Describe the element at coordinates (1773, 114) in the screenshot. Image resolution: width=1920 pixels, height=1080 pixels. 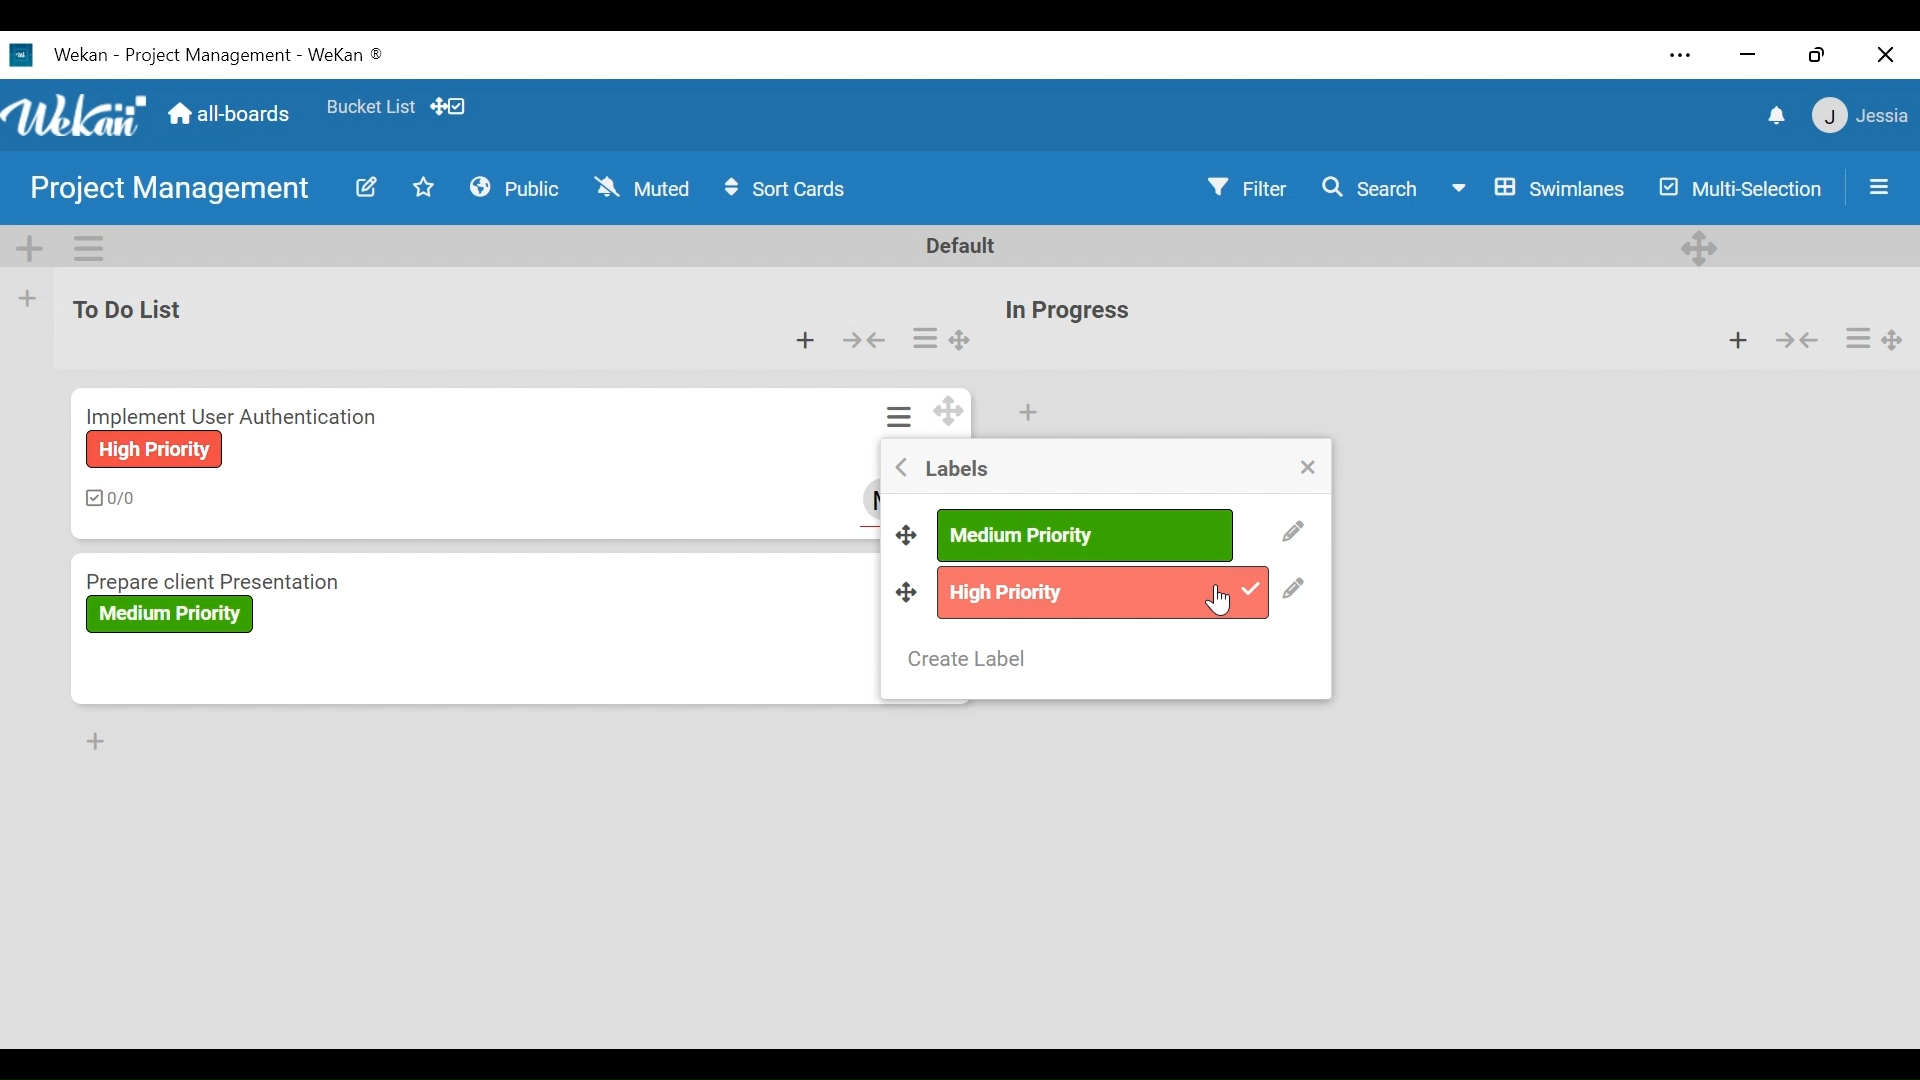
I see `notifications` at that location.